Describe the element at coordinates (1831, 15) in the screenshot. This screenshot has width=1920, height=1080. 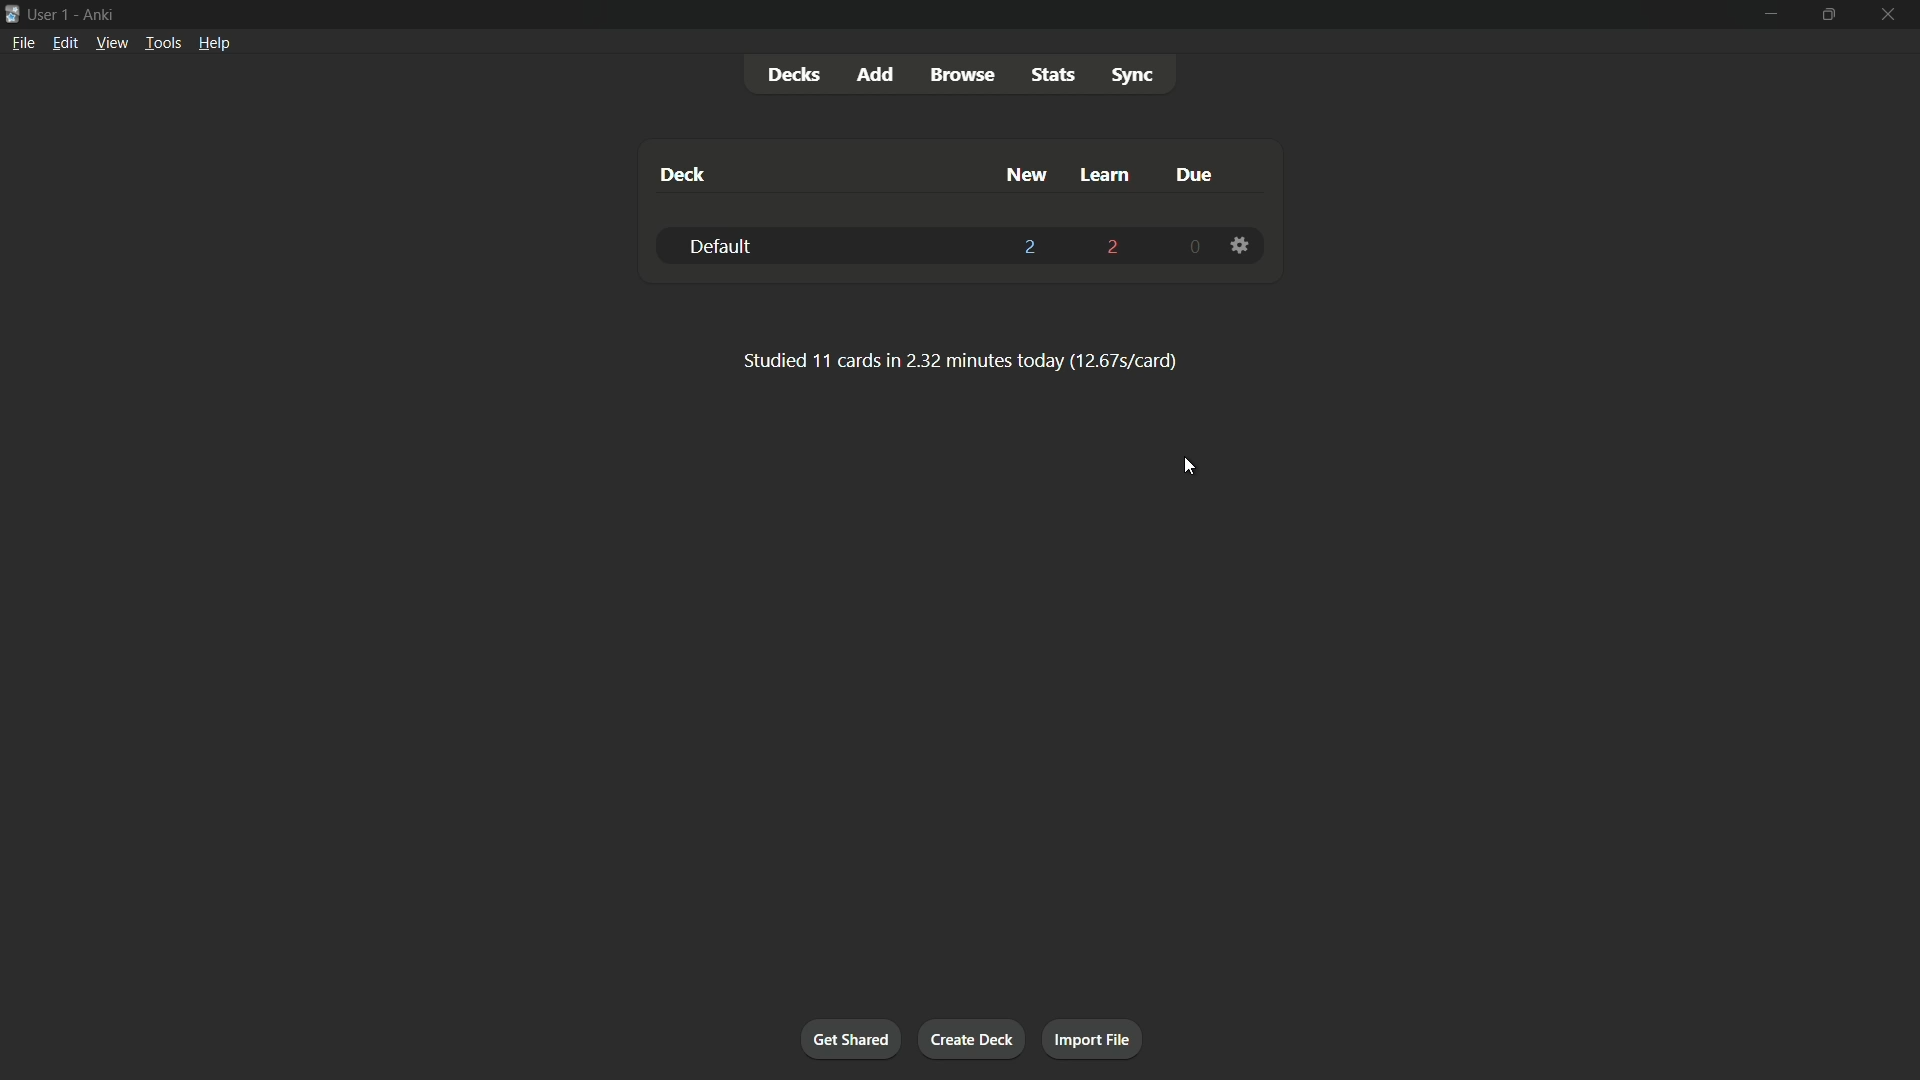
I see `maximize` at that location.